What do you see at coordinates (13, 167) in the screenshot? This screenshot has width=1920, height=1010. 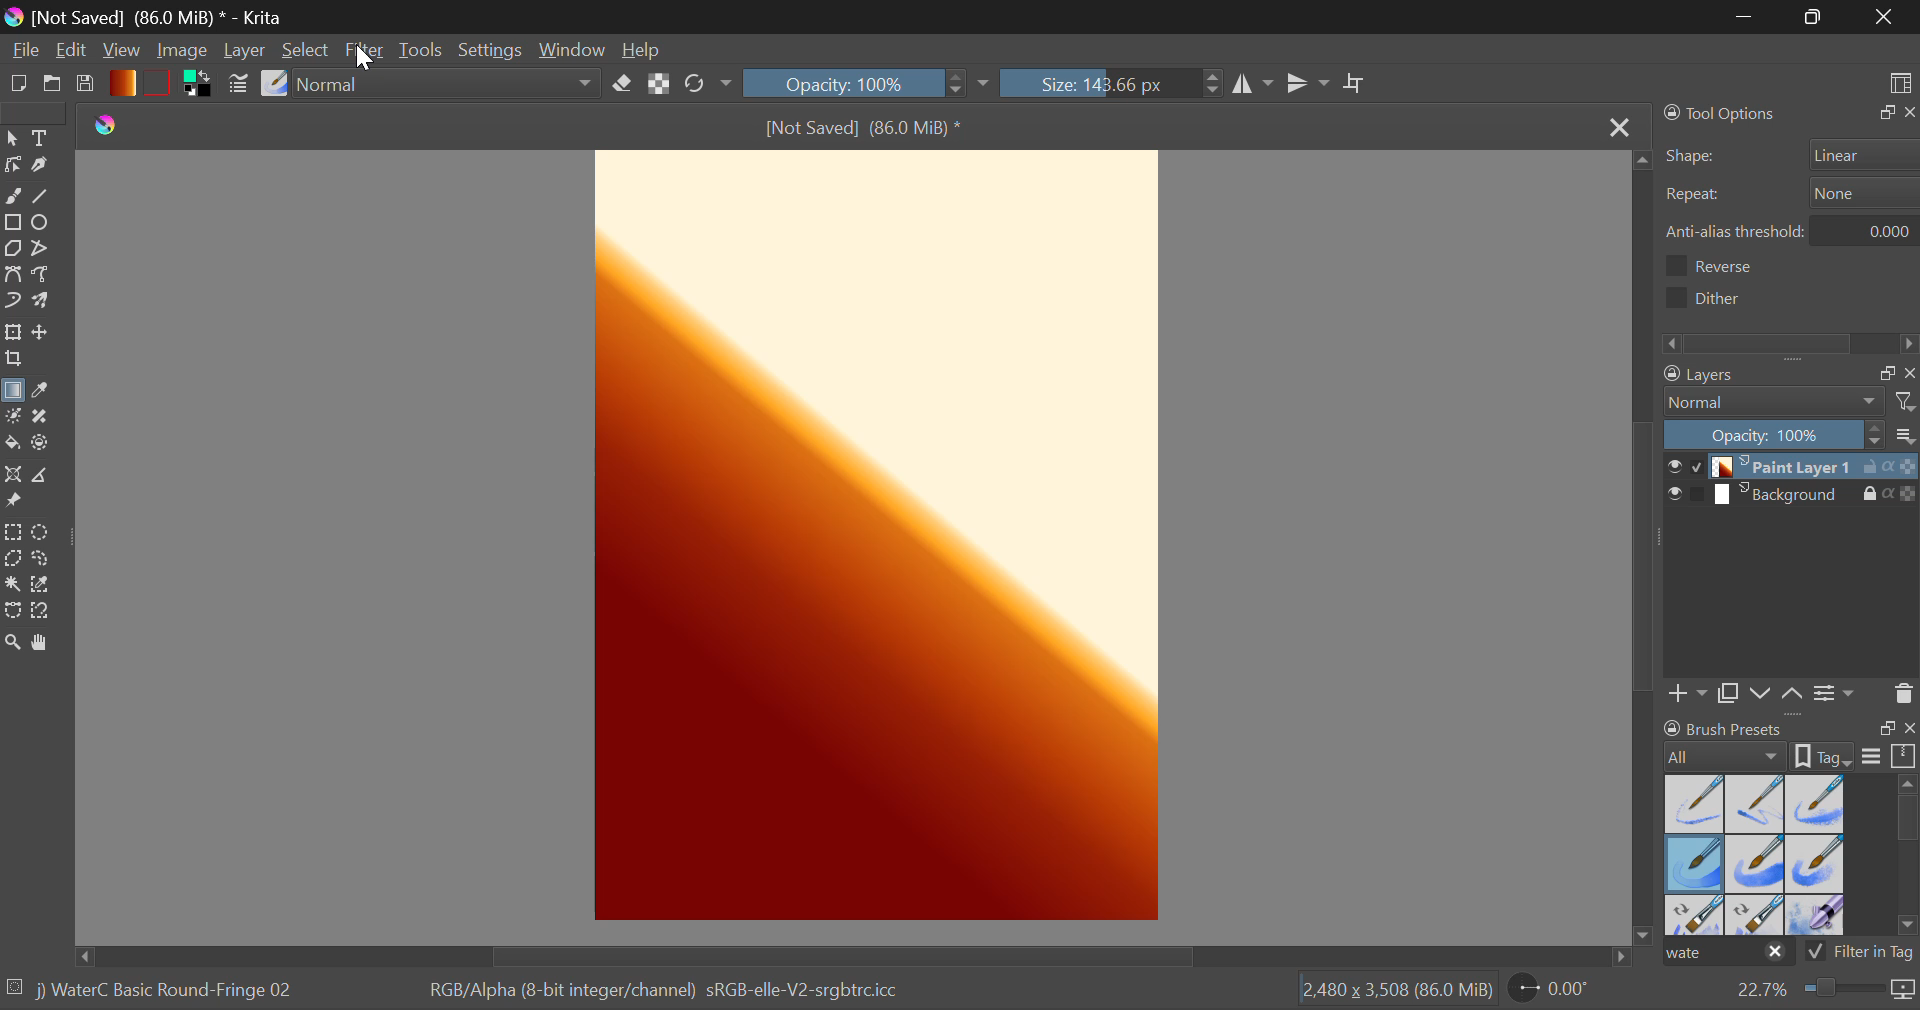 I see `Edit Shapes` at bounding box center [13, 167].